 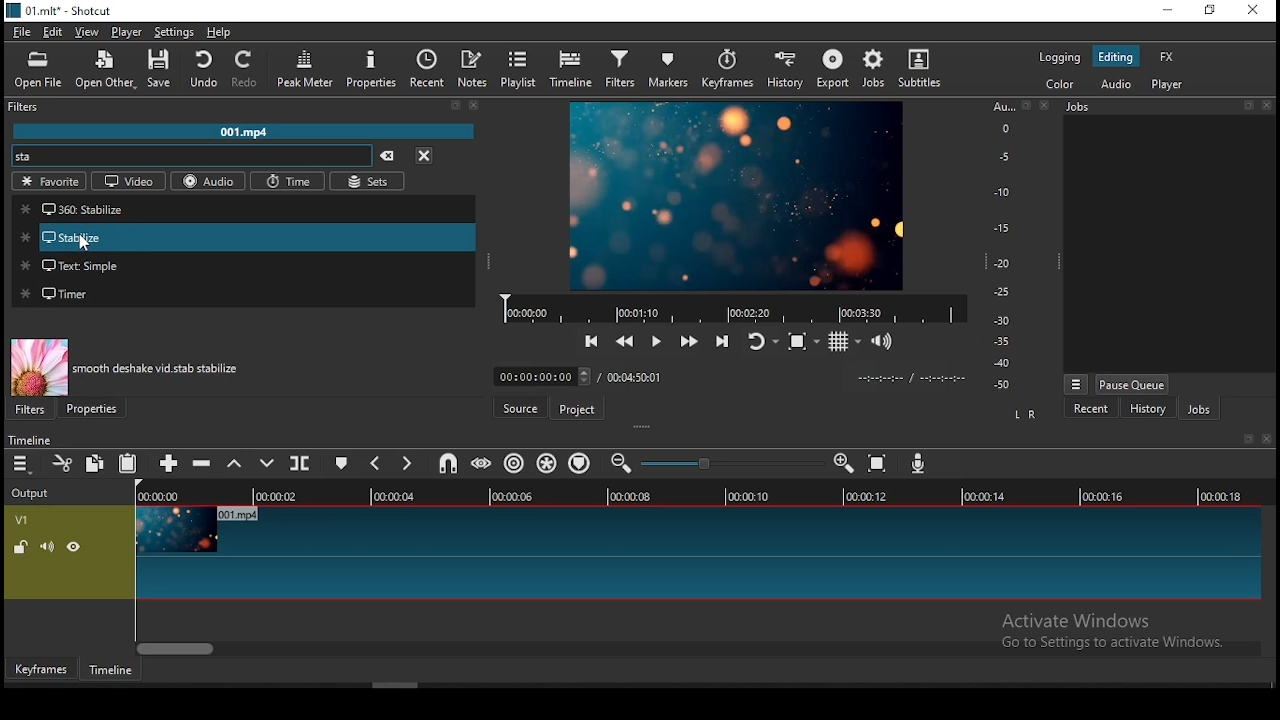 What do you see at coordinates (683, 340) in the screenshot?
I see `play quickly forwards` at bounding box center [683, 340].